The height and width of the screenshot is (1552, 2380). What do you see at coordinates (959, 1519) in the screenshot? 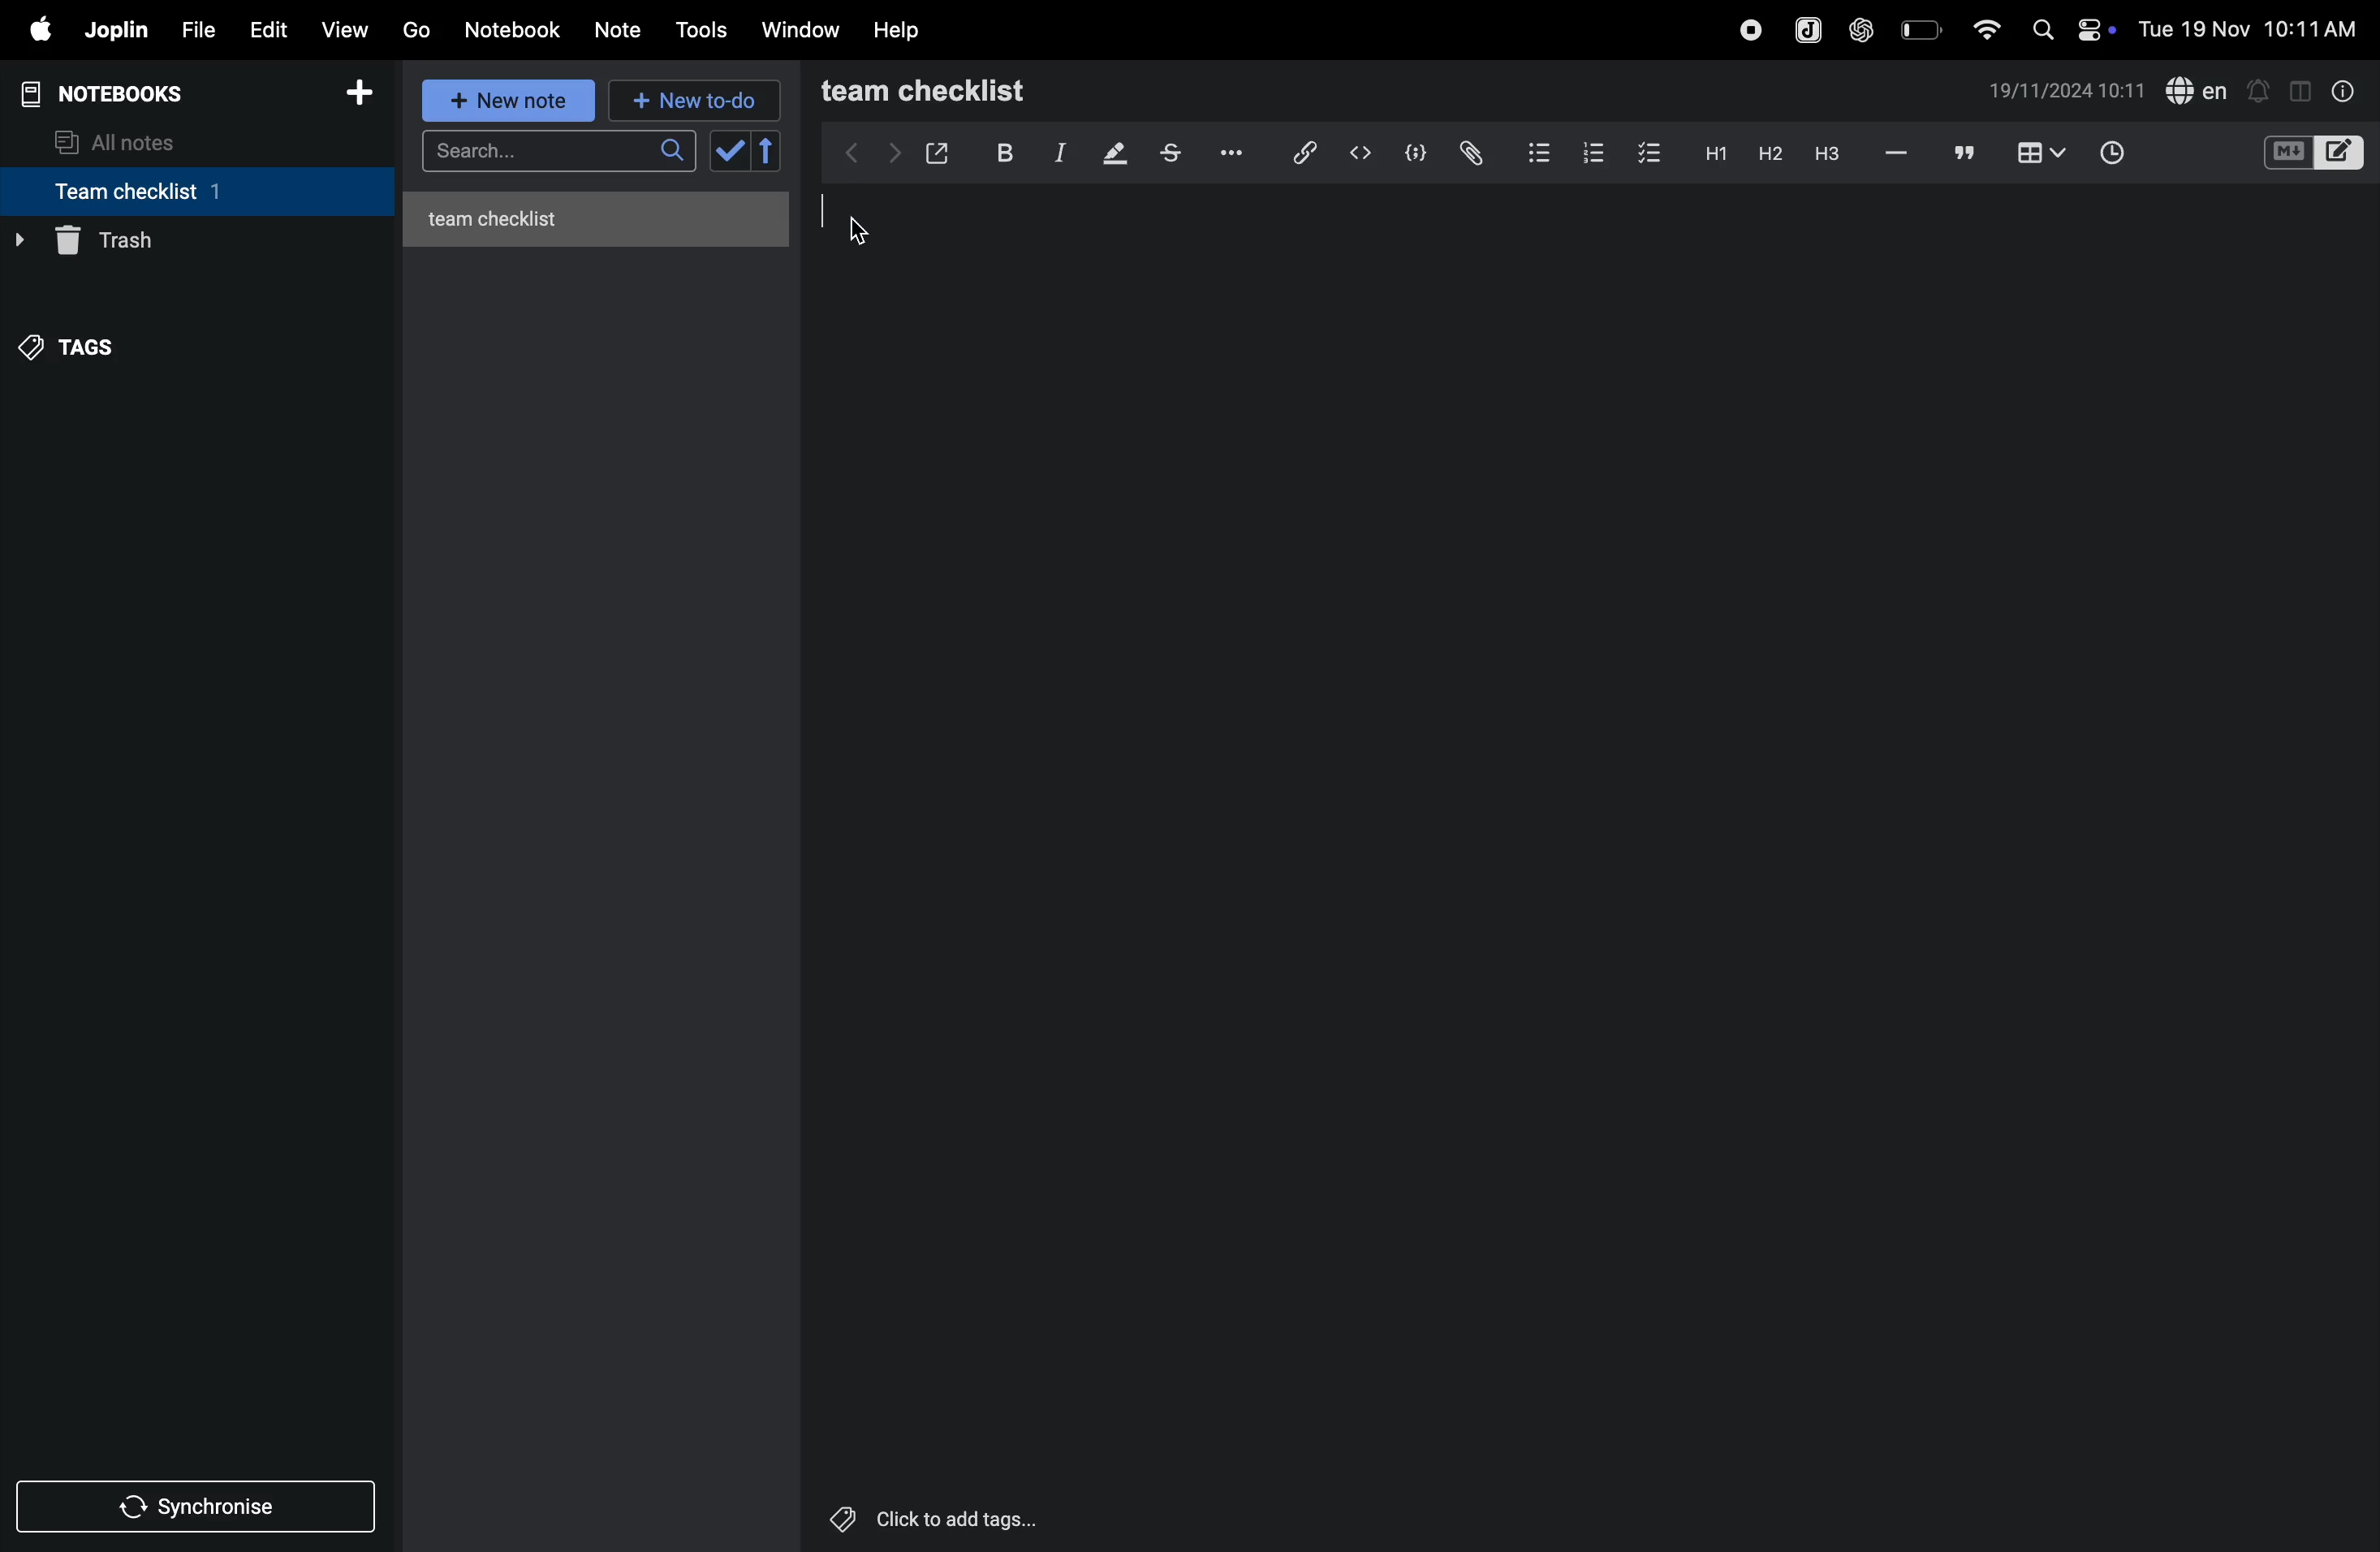
I see `` at bounding box center [959, 1519].